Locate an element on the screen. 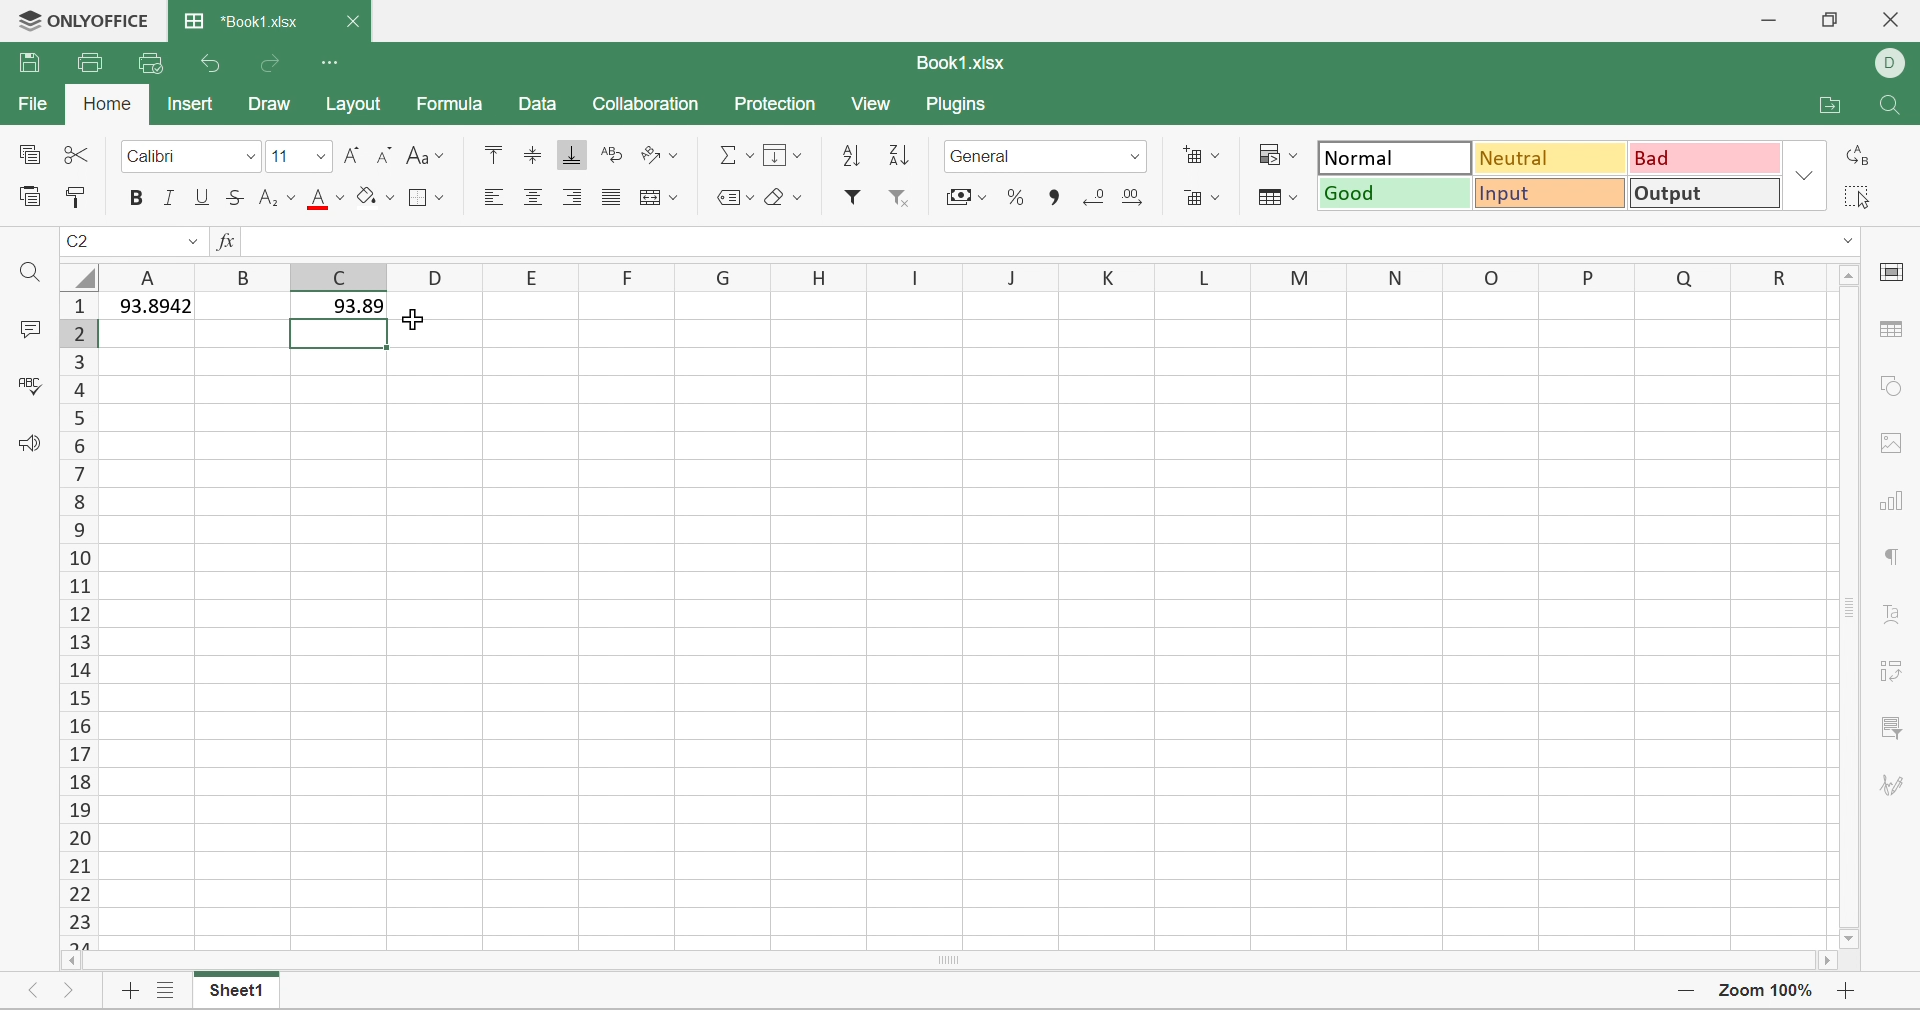 The height and width of the screenshot is (1010, 1920). Text Art settings is located at coordinates (1895, 617).